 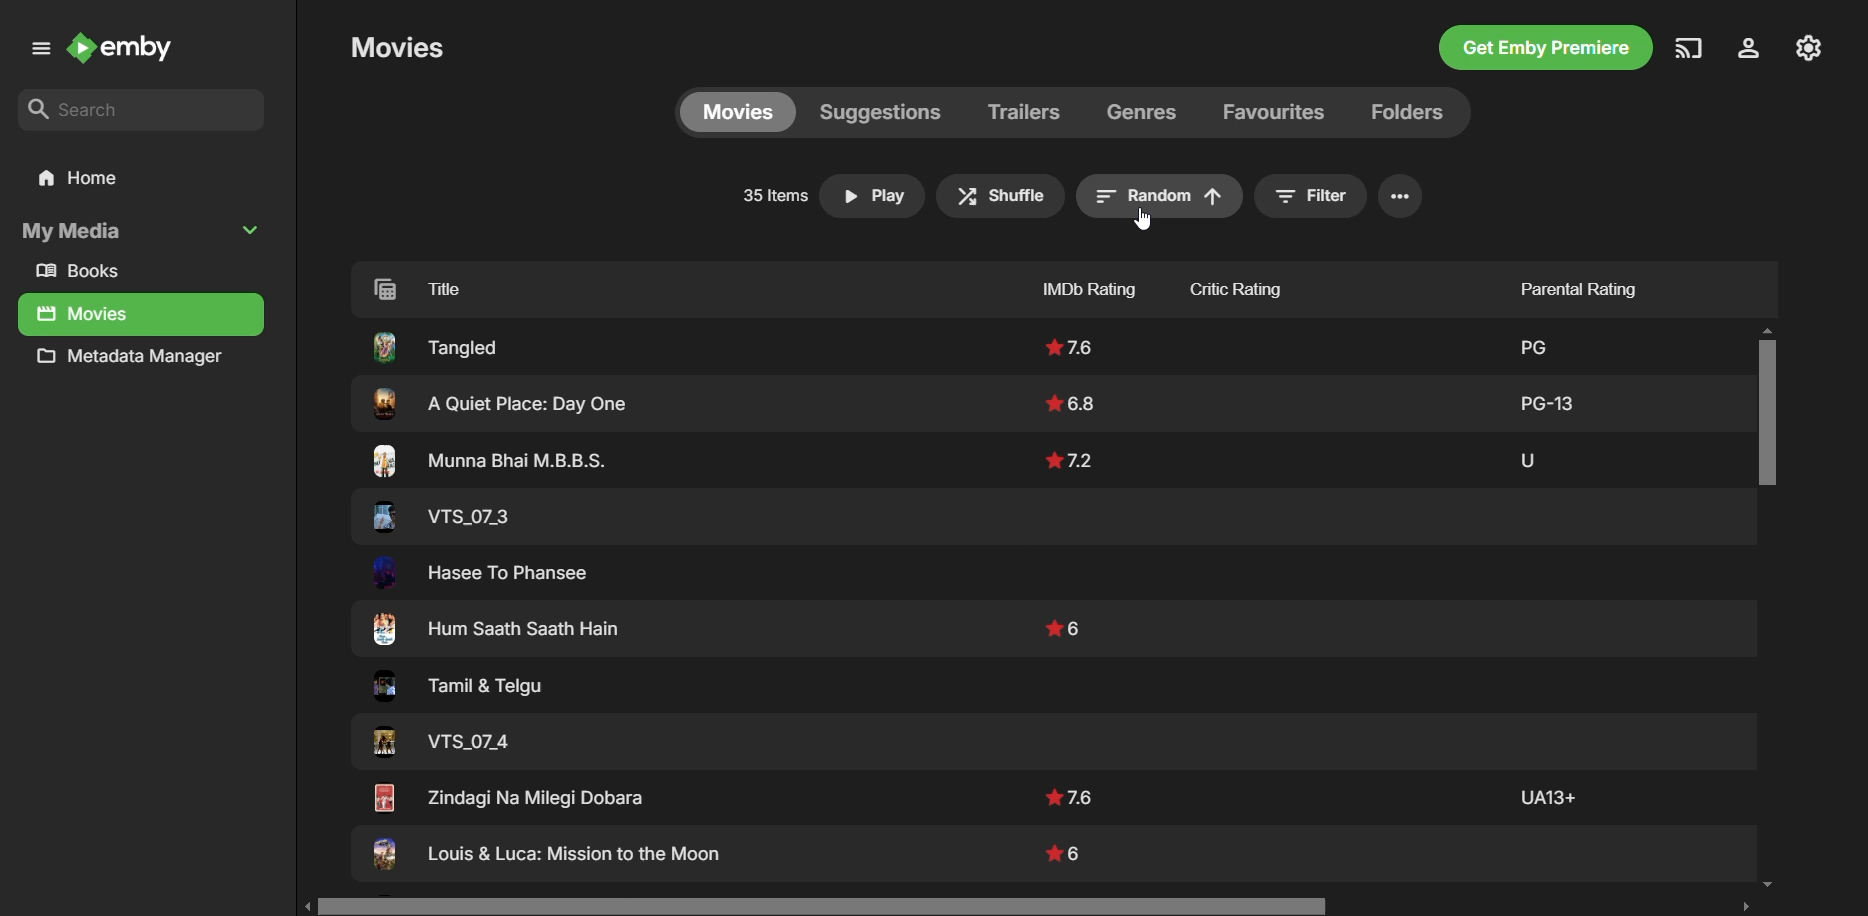 What do you see at coordinates (1543, 50) in the screenshot?
I see `Get Emby Premier` at bounding box center [1543, 50].